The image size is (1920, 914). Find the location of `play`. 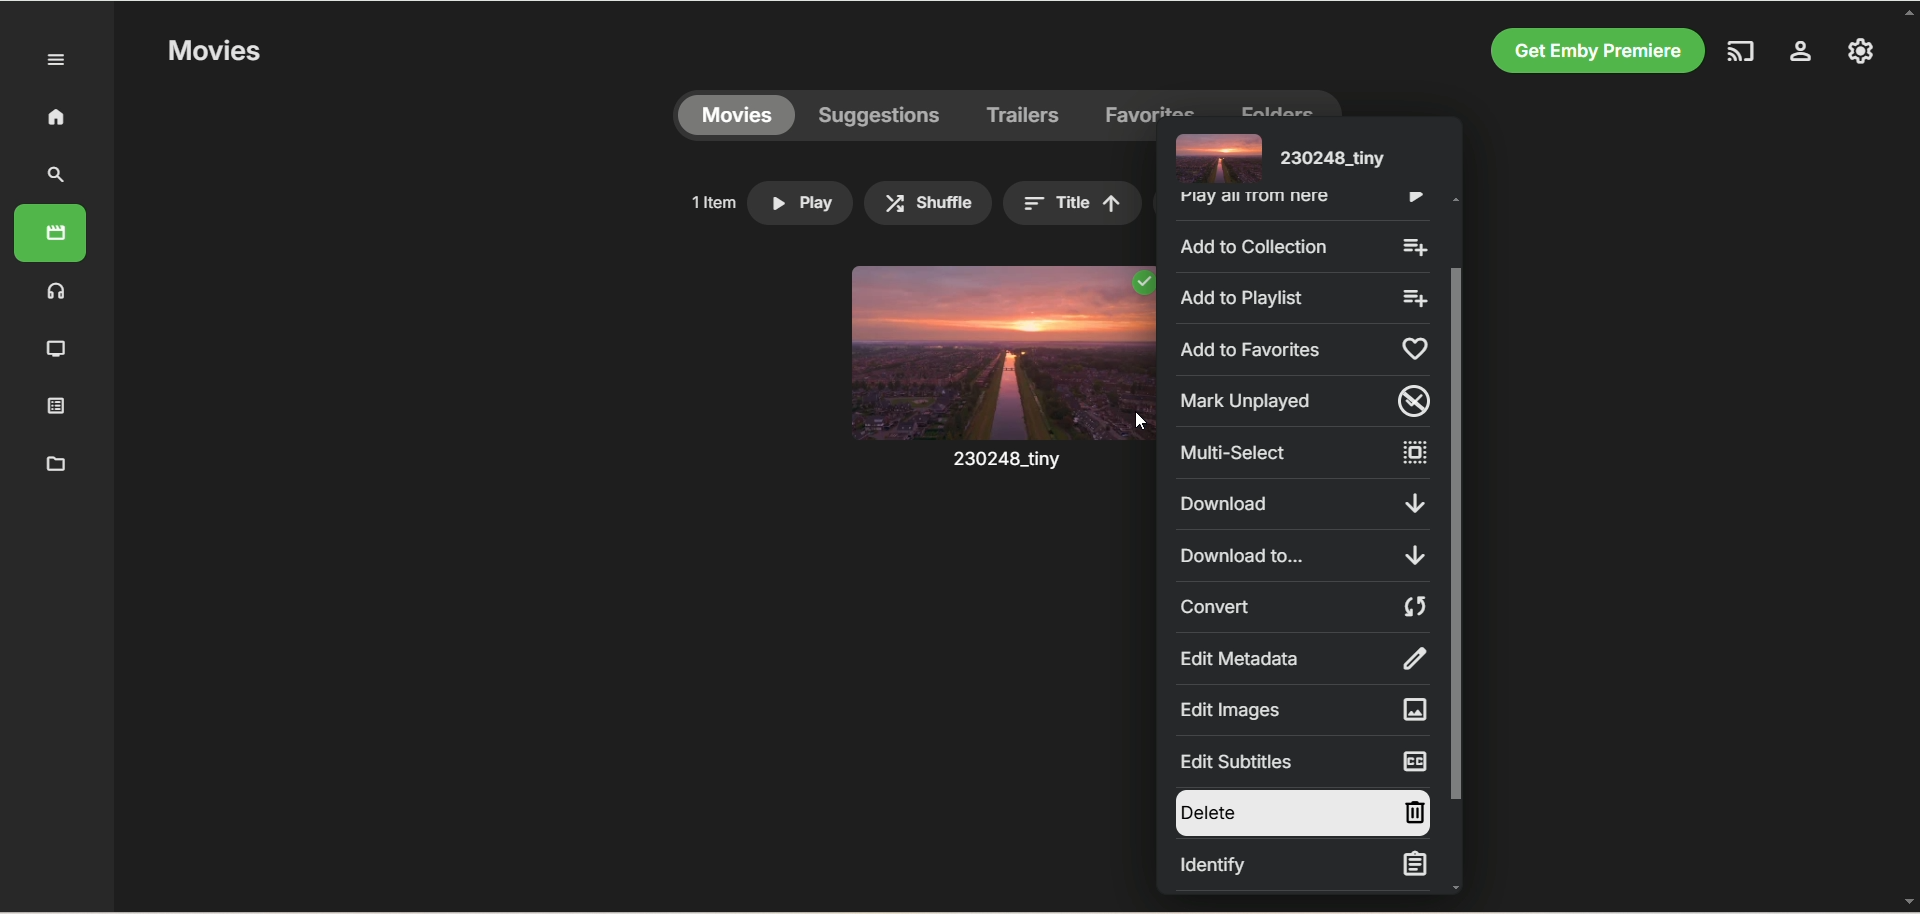

play is located at coordinates (800, 203).